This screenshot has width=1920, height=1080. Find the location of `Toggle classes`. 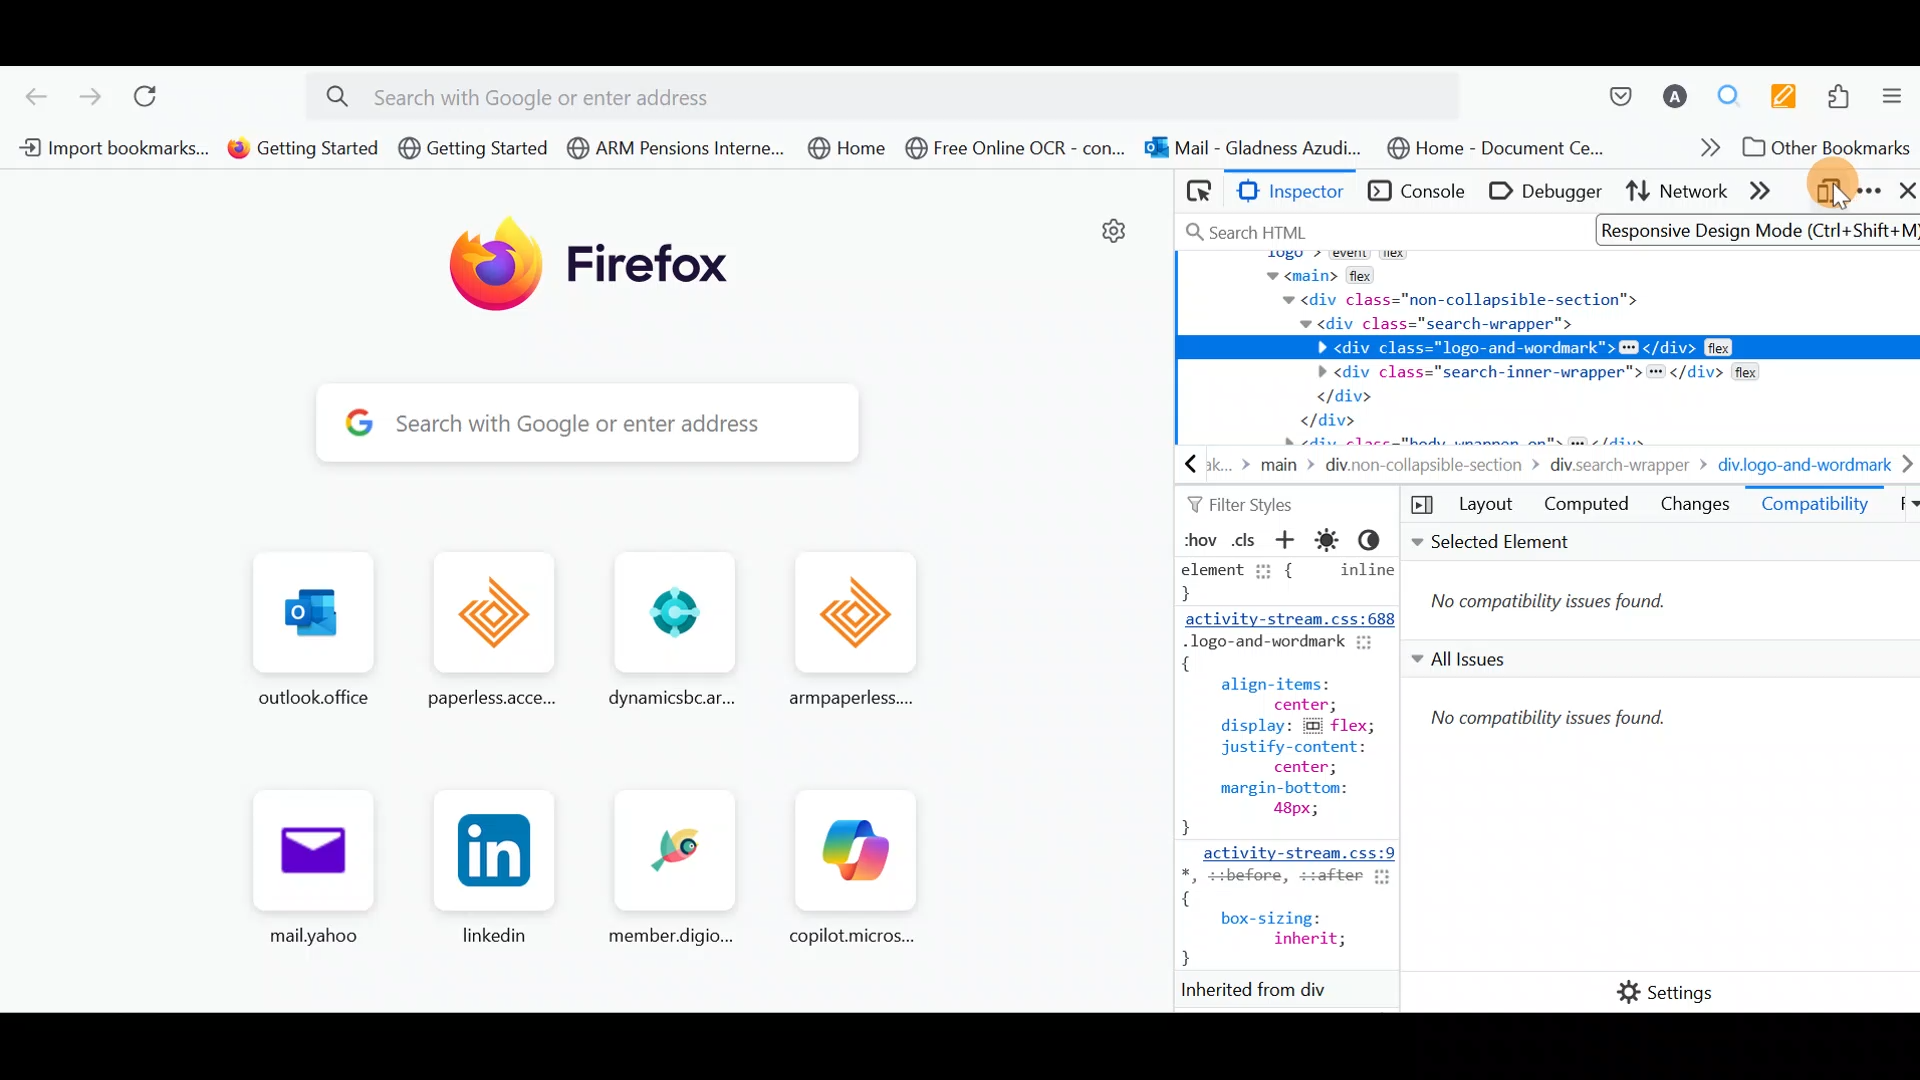

Toggle classes is located at coordinates (1247, 540).